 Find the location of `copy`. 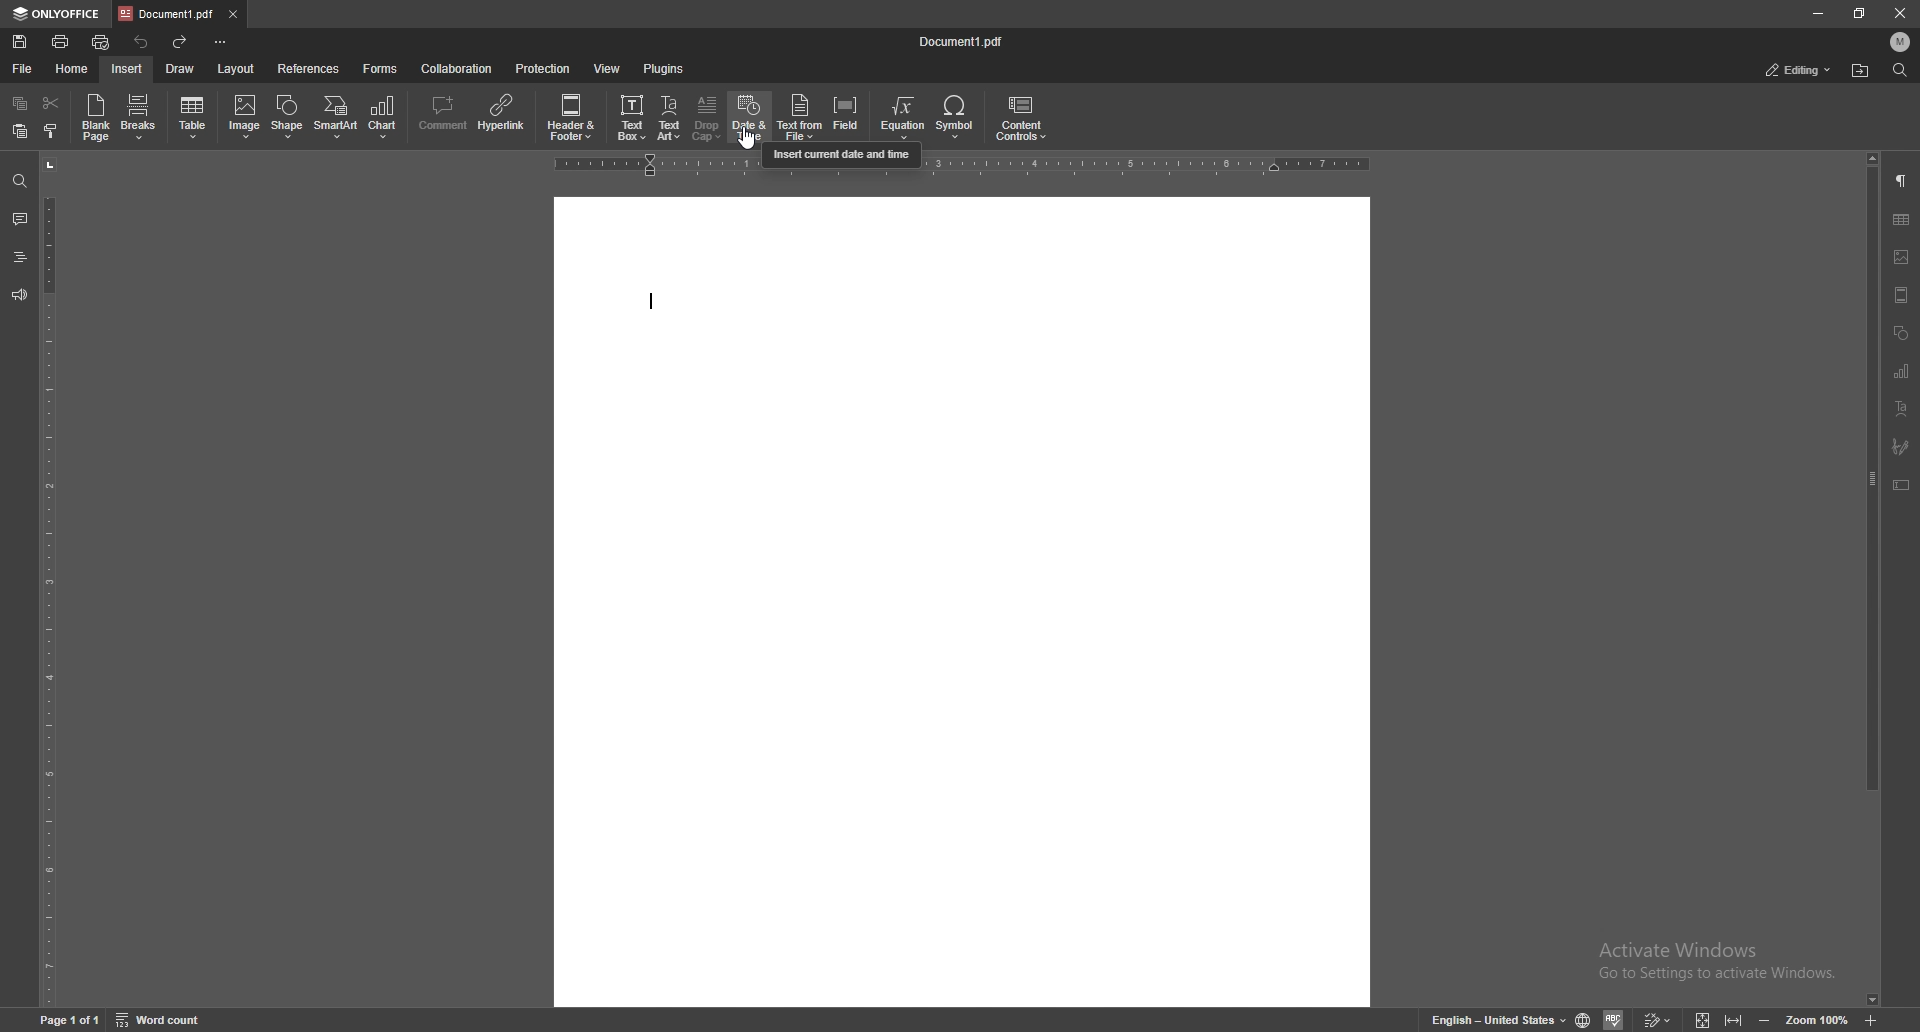

copy is located at coordinates (21, 102).